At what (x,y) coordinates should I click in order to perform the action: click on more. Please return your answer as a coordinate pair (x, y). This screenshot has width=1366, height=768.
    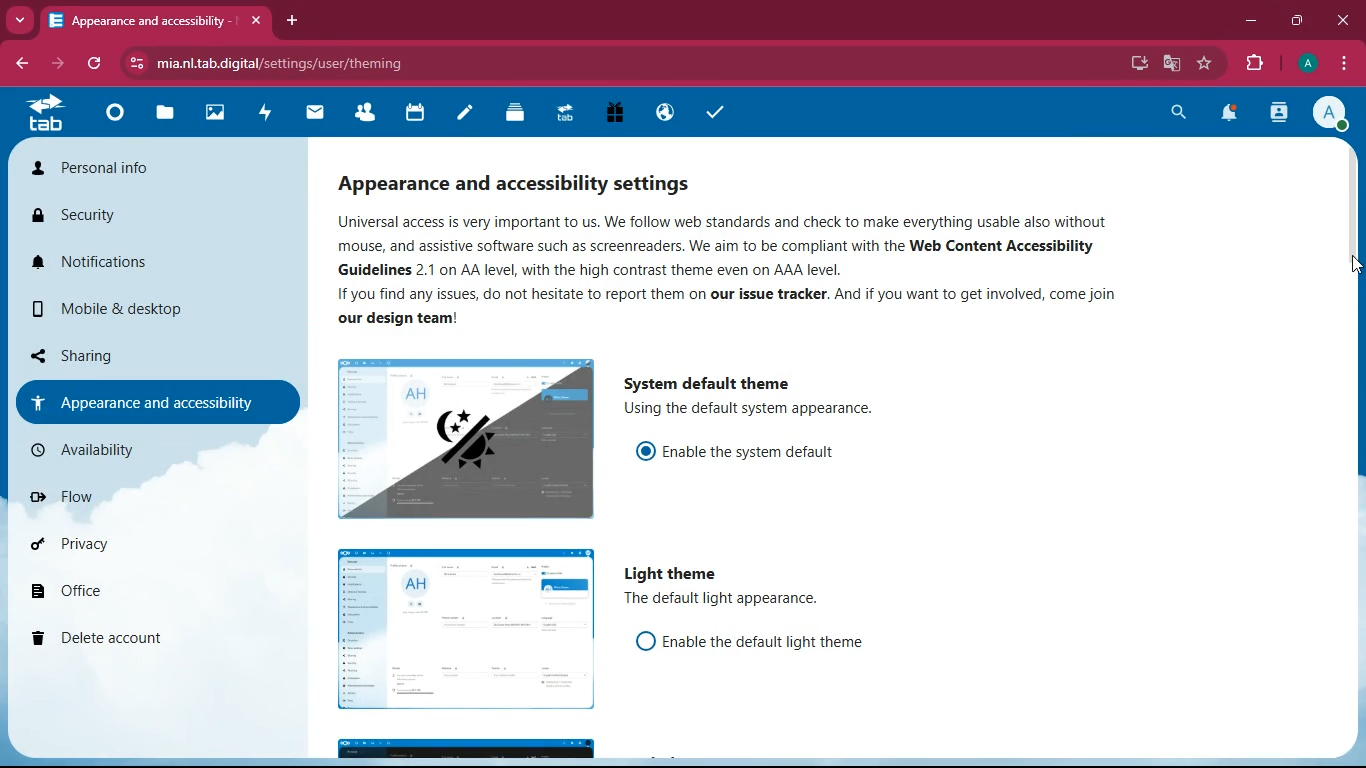
    Looking at the image, I should click on (22, 21).